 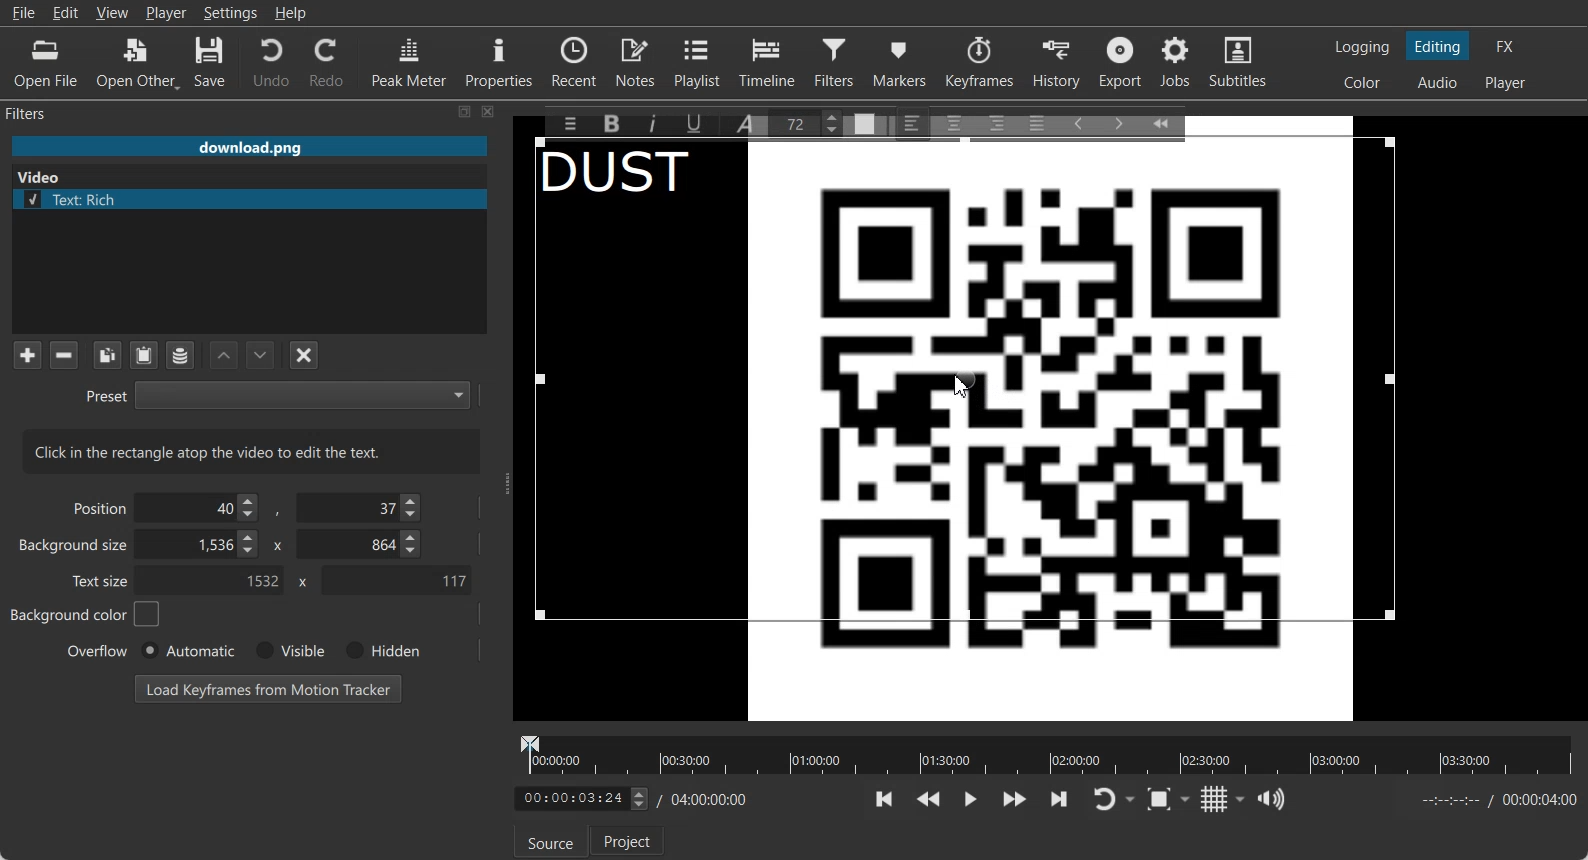 What do you see at coordinates (216, 582) in the screenshot?
I see `Text size X- Co-ordinate` at bounding box center [216, 582].